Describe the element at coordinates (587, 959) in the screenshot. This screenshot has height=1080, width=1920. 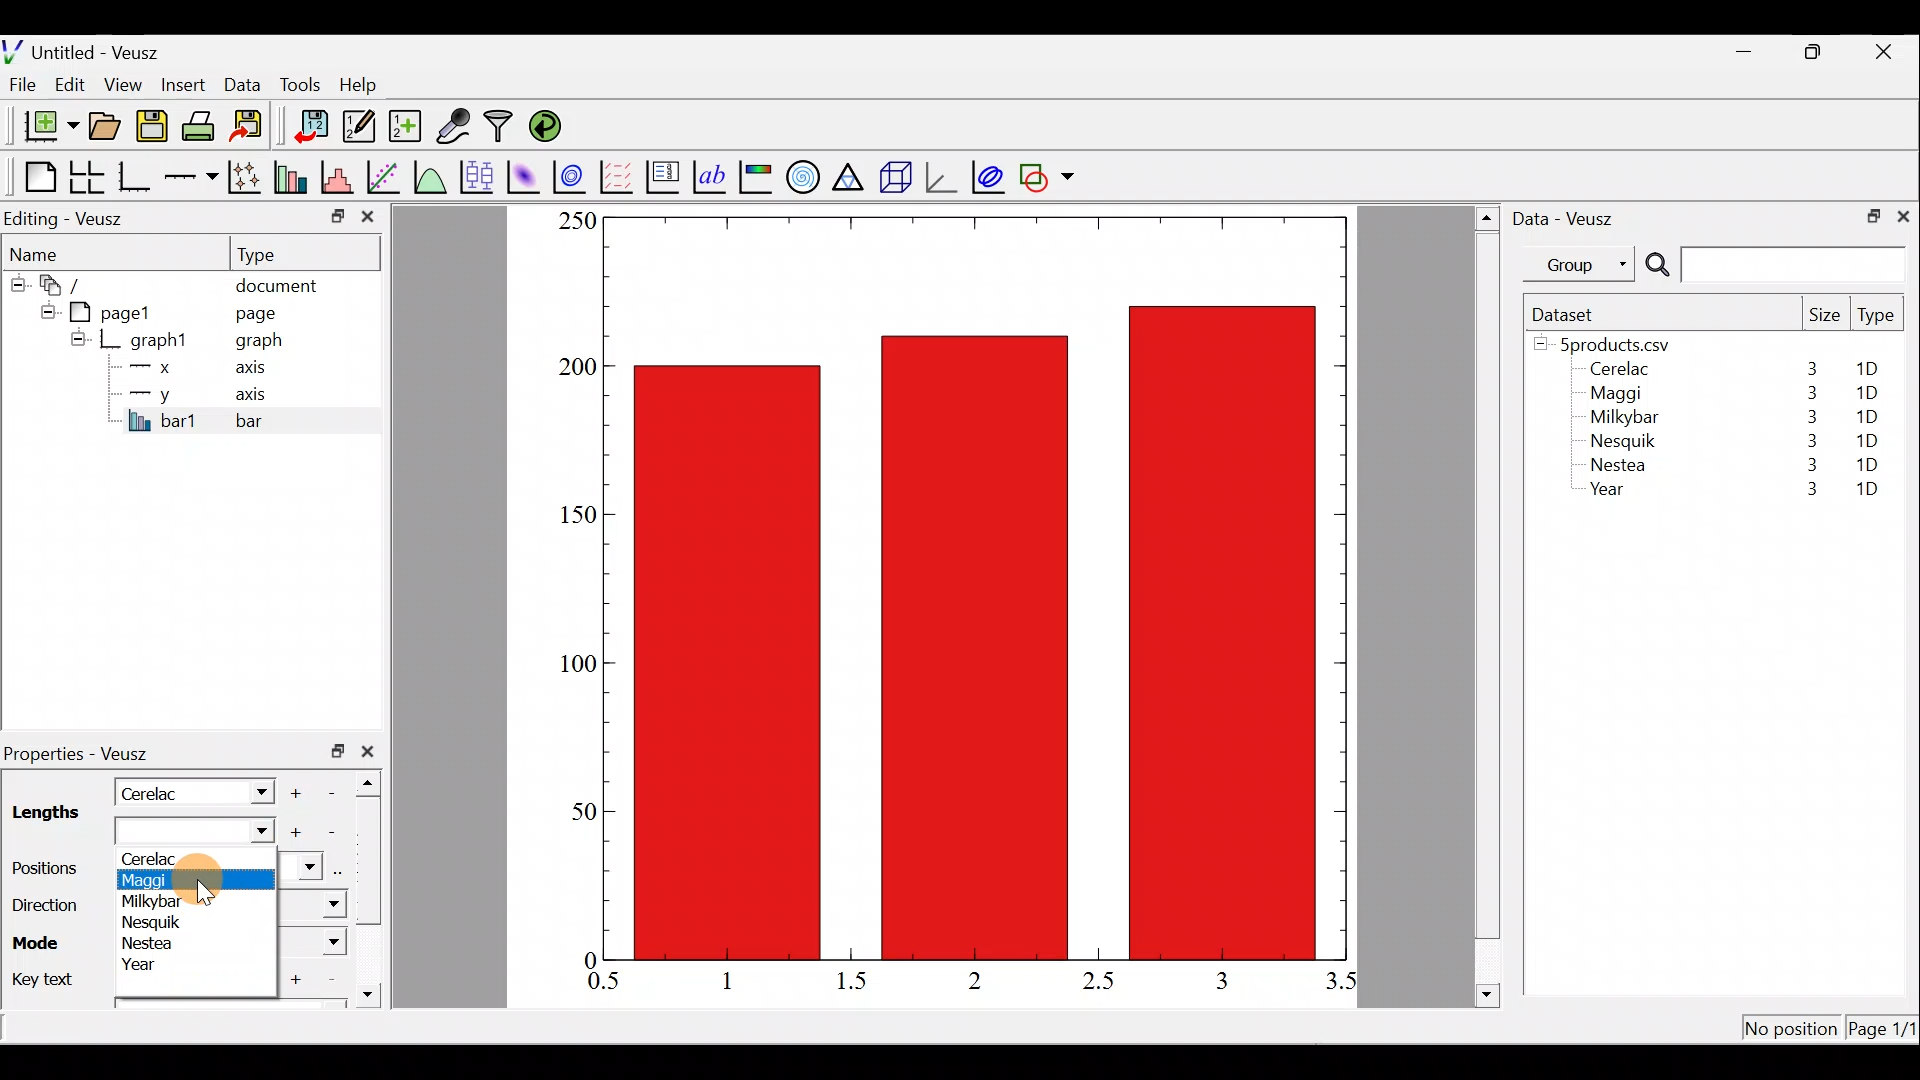
I see `0` at that location.